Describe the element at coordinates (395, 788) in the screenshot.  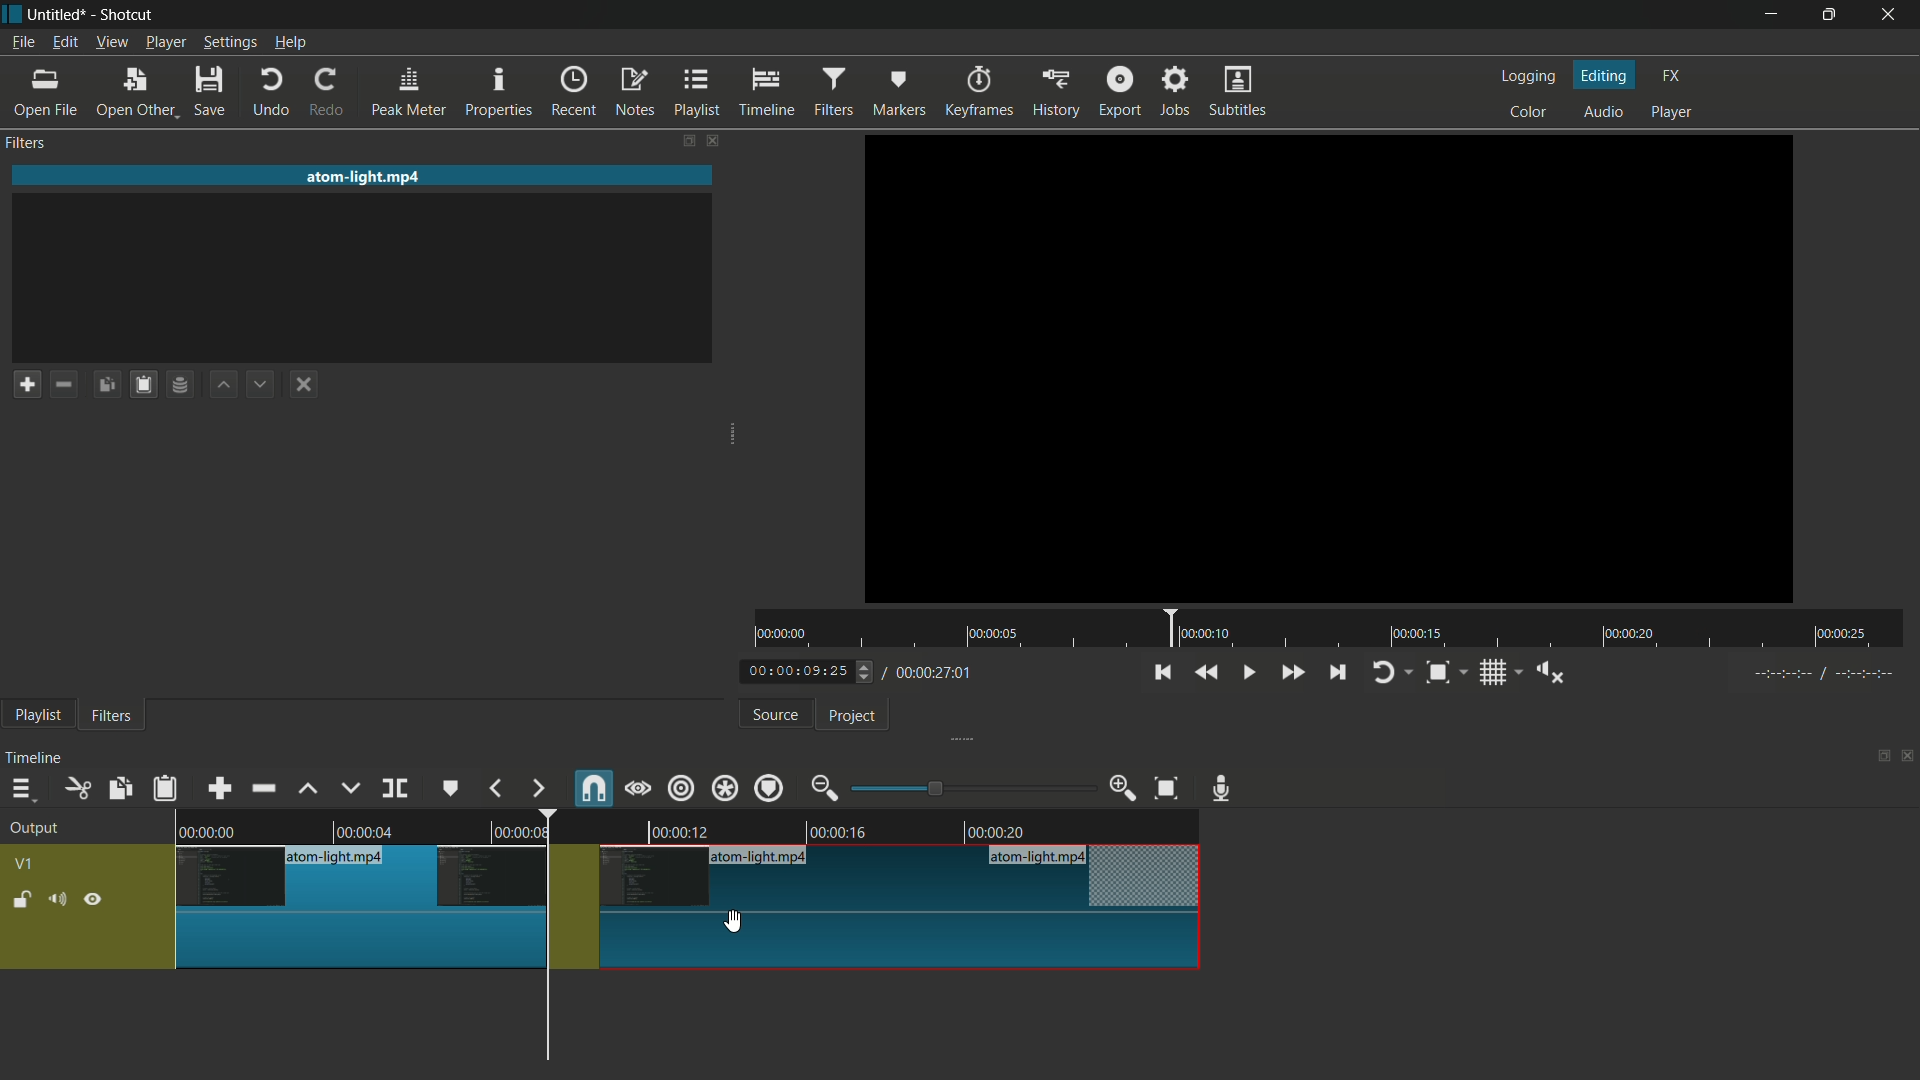
I see `split at playhead` at that location.